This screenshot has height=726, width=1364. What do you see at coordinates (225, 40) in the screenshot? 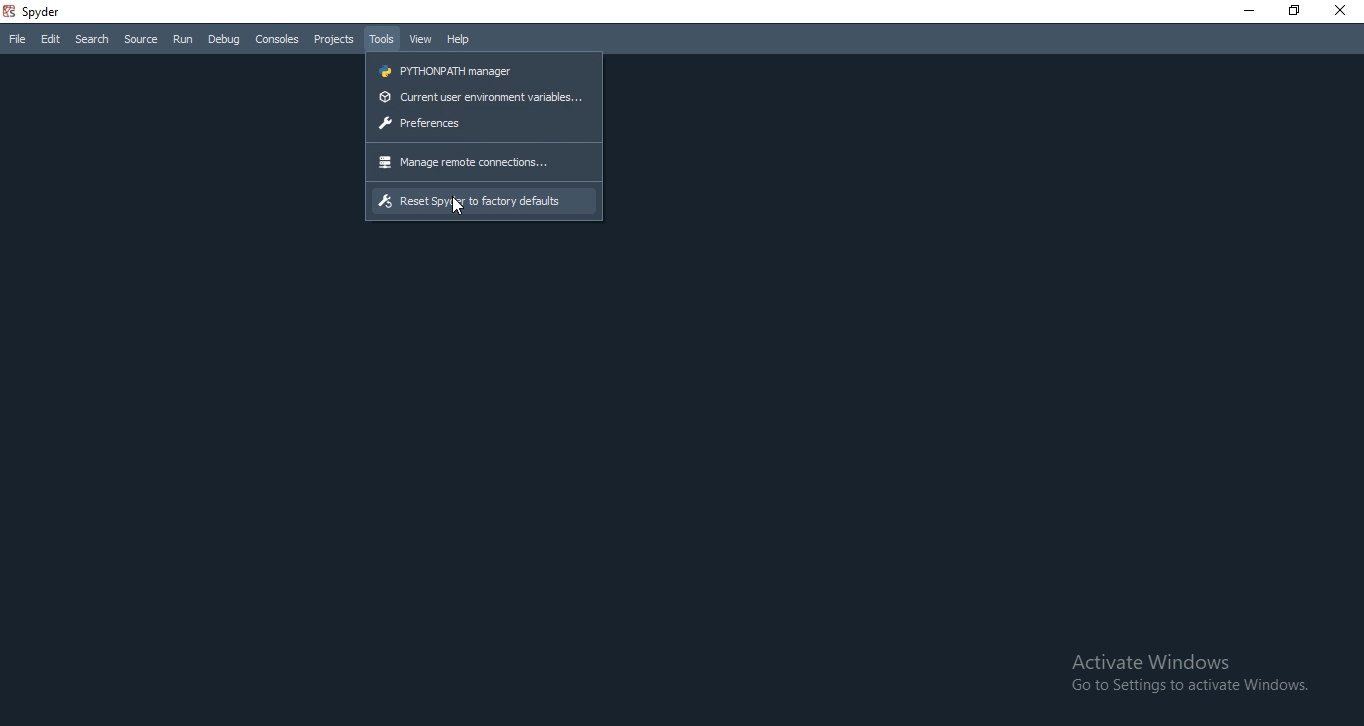
I see `Debug` at bounding box center [225, 40].